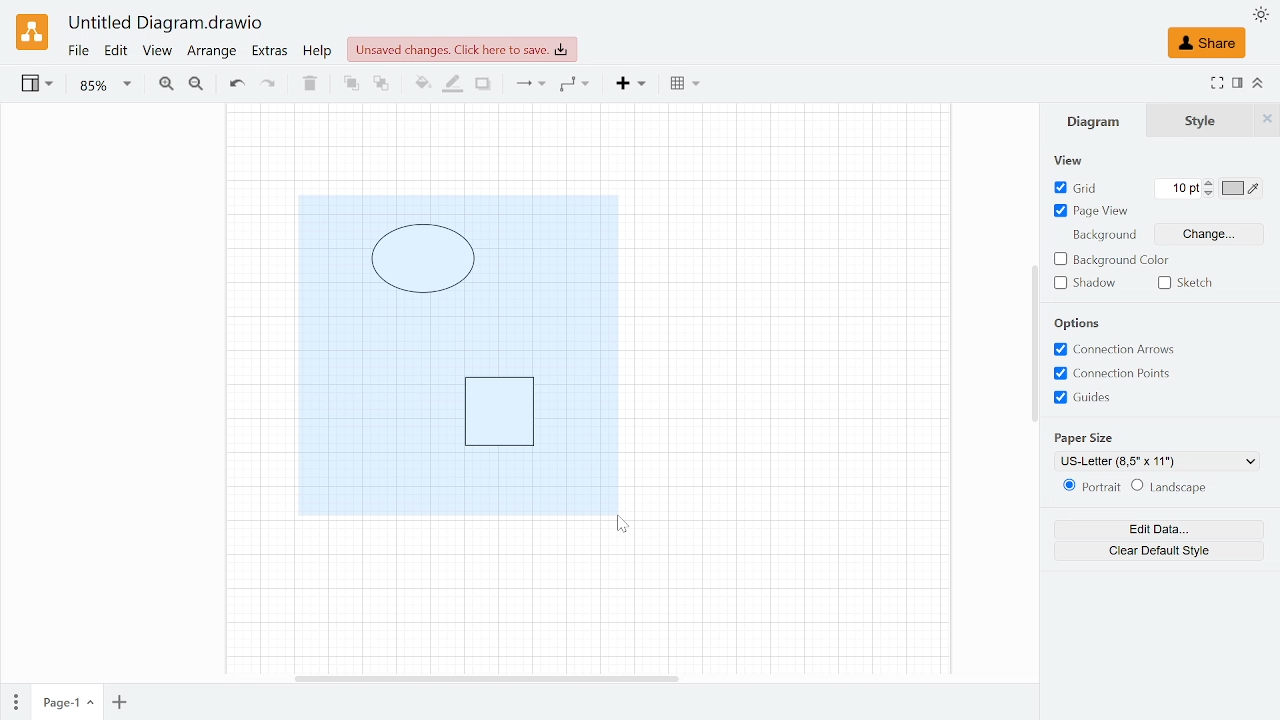 The width and height of the screenshot is (1280, 720). I want to click on Diagrams, so click(457, 354).